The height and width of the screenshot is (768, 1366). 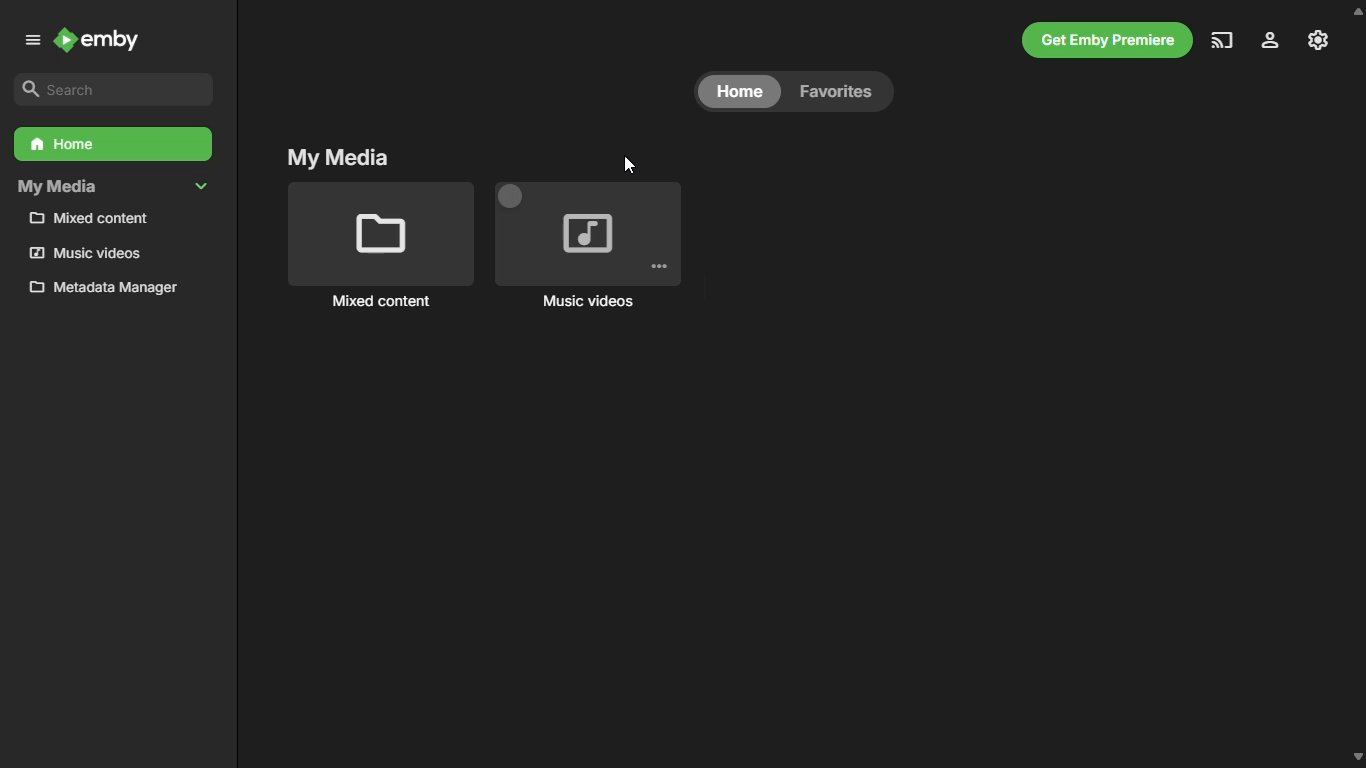 I want to click on toggle expand, so click(x=201, y=187).